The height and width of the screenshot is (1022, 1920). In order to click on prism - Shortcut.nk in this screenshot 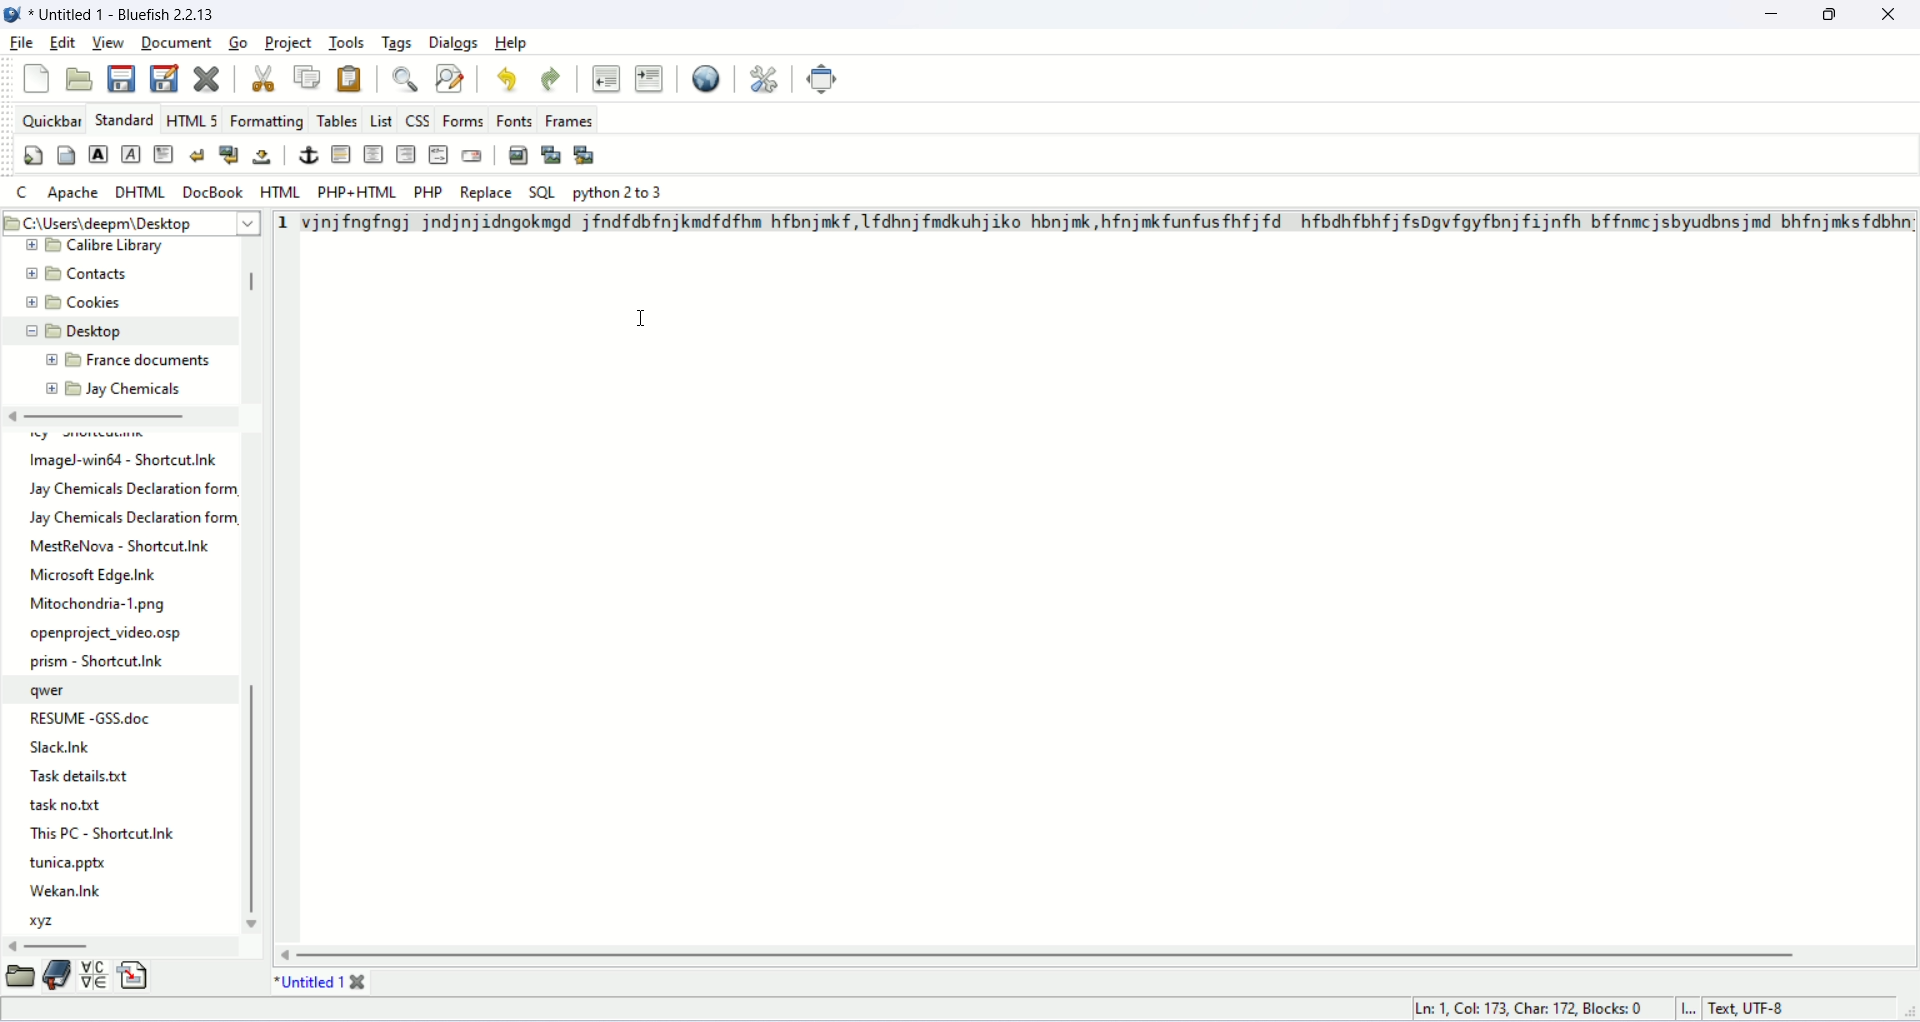, I will do `click(101, 661)`.